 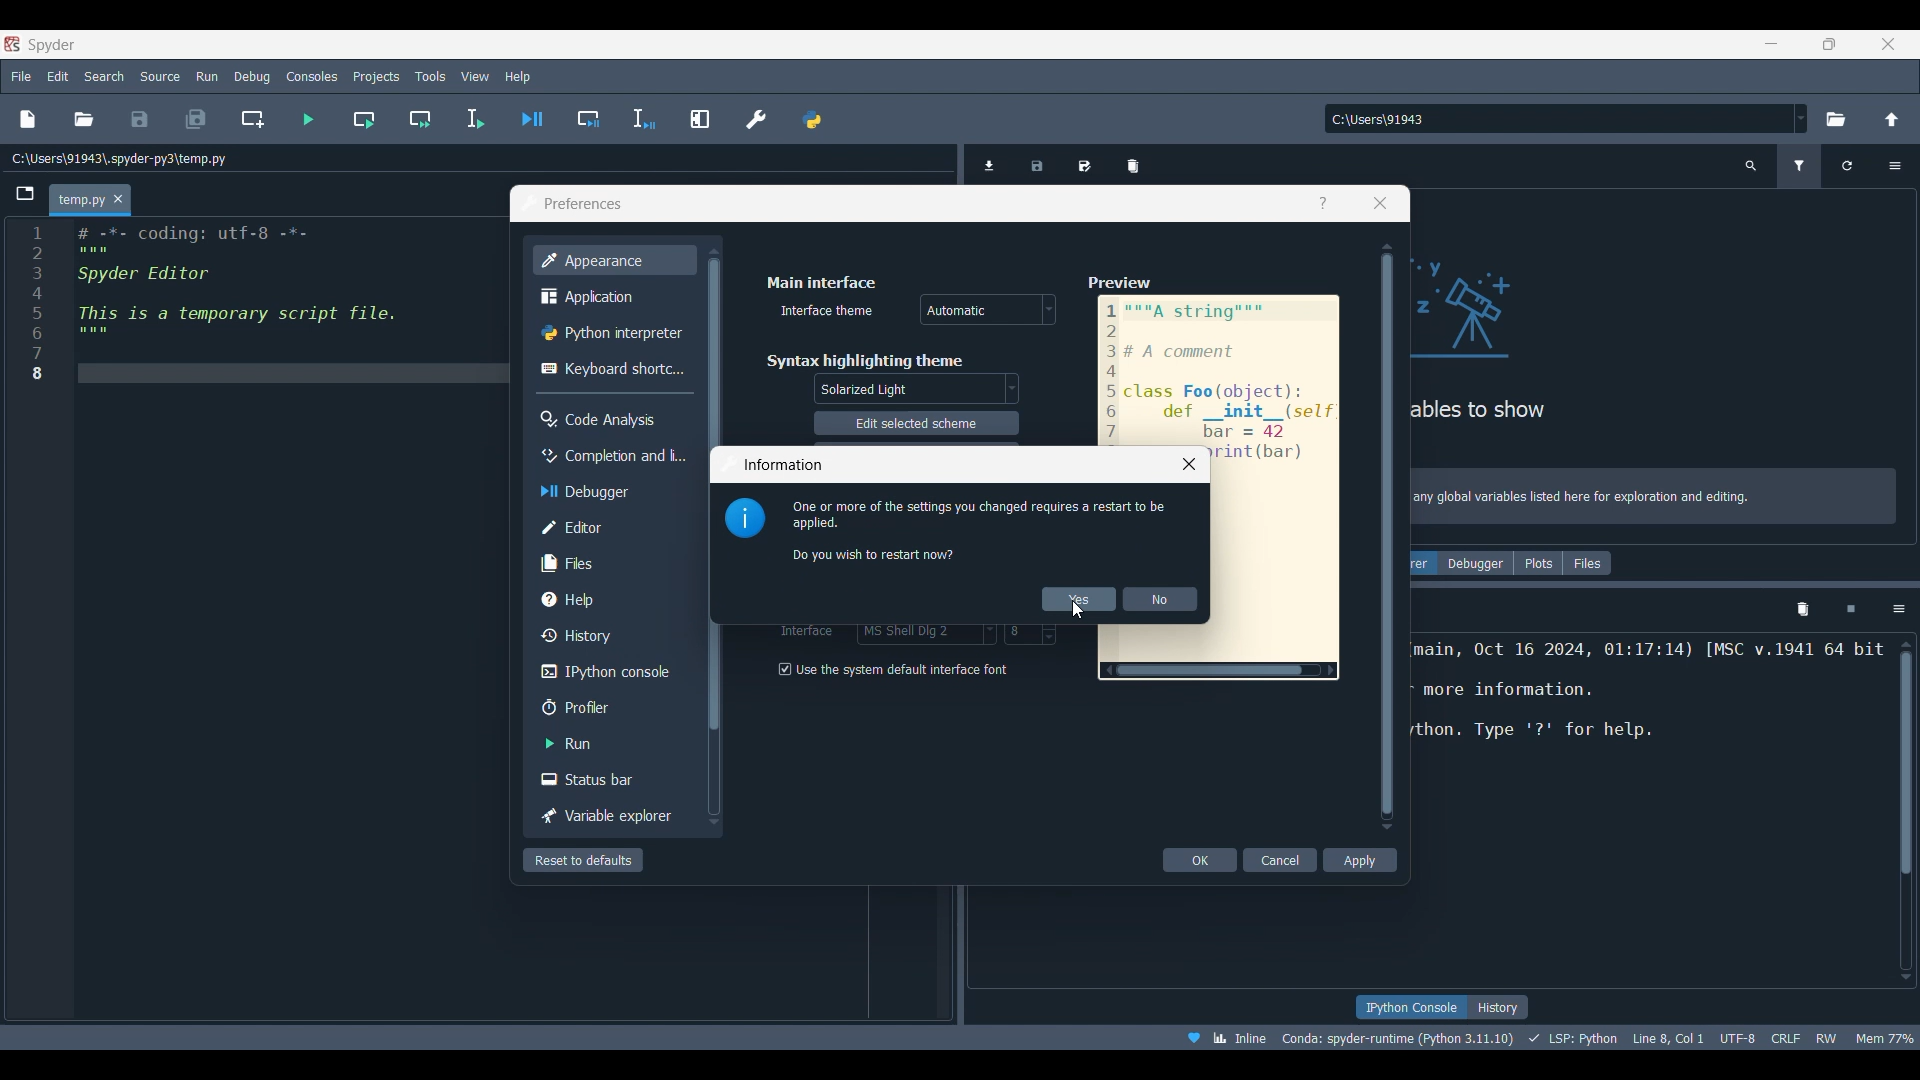 I want to click on variable explorer pane, so click(x=1580, y=344).